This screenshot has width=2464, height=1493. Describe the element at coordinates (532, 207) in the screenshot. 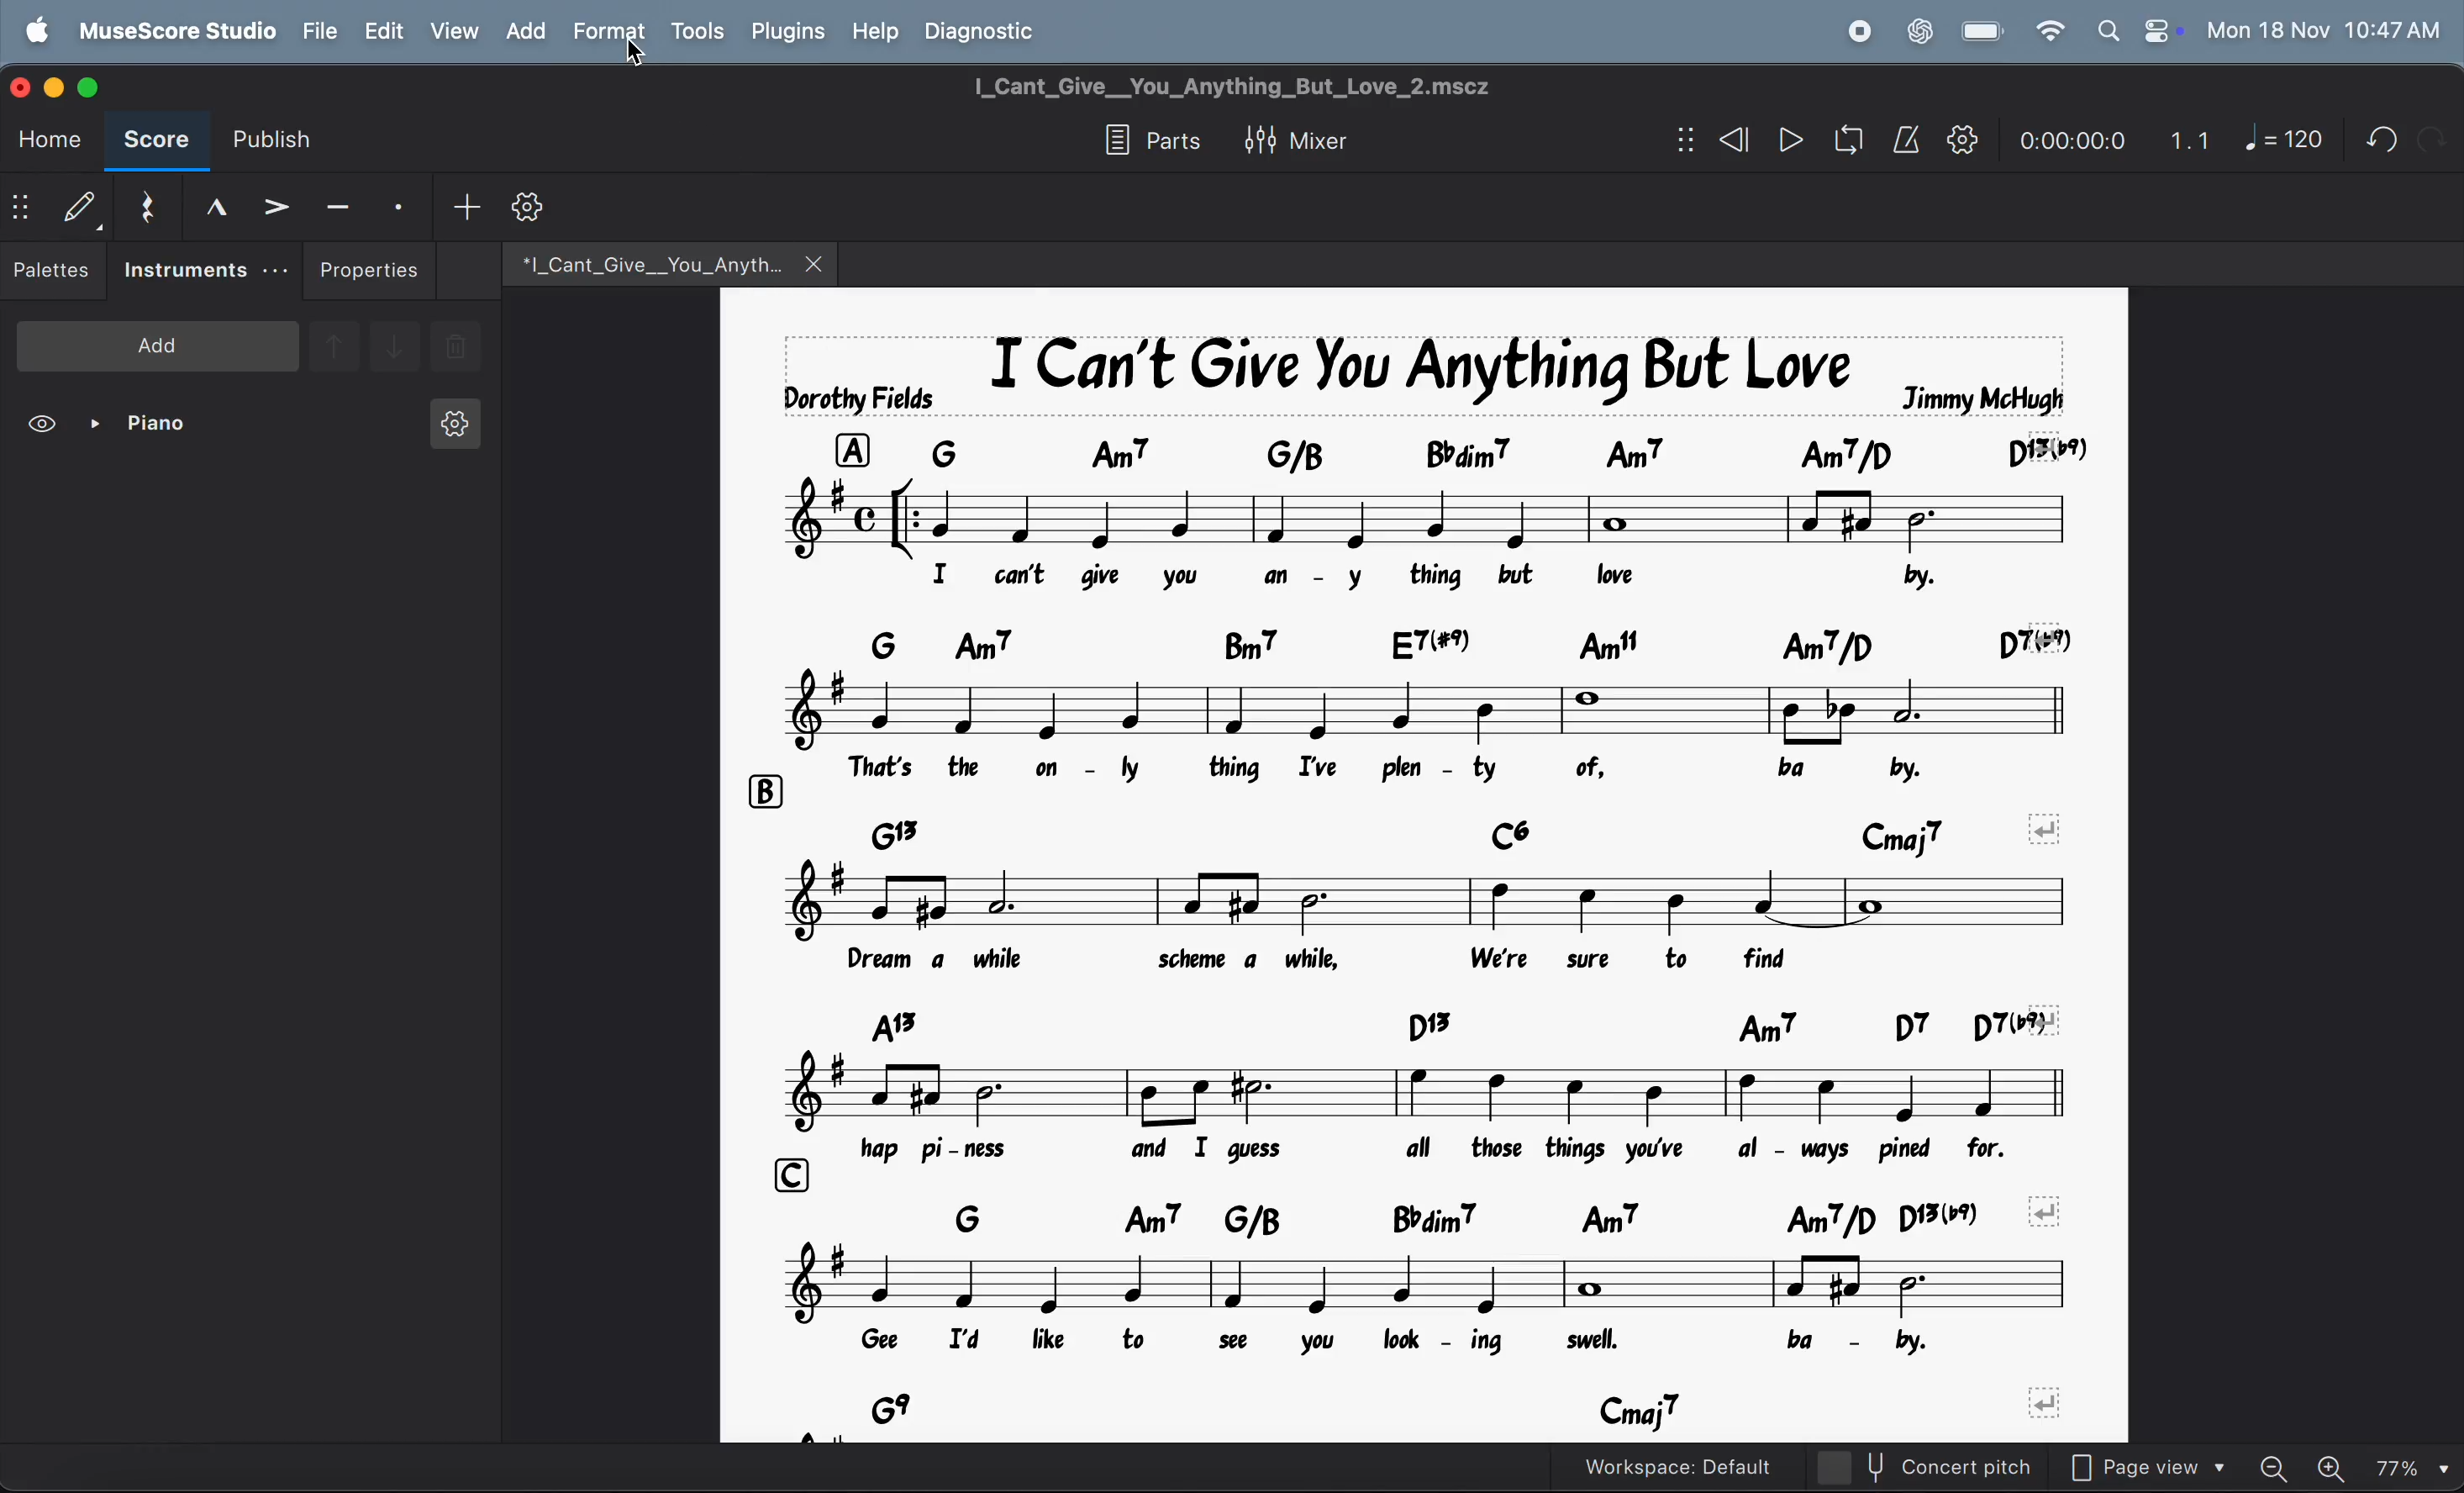

I see `toolbar setting` at that location.